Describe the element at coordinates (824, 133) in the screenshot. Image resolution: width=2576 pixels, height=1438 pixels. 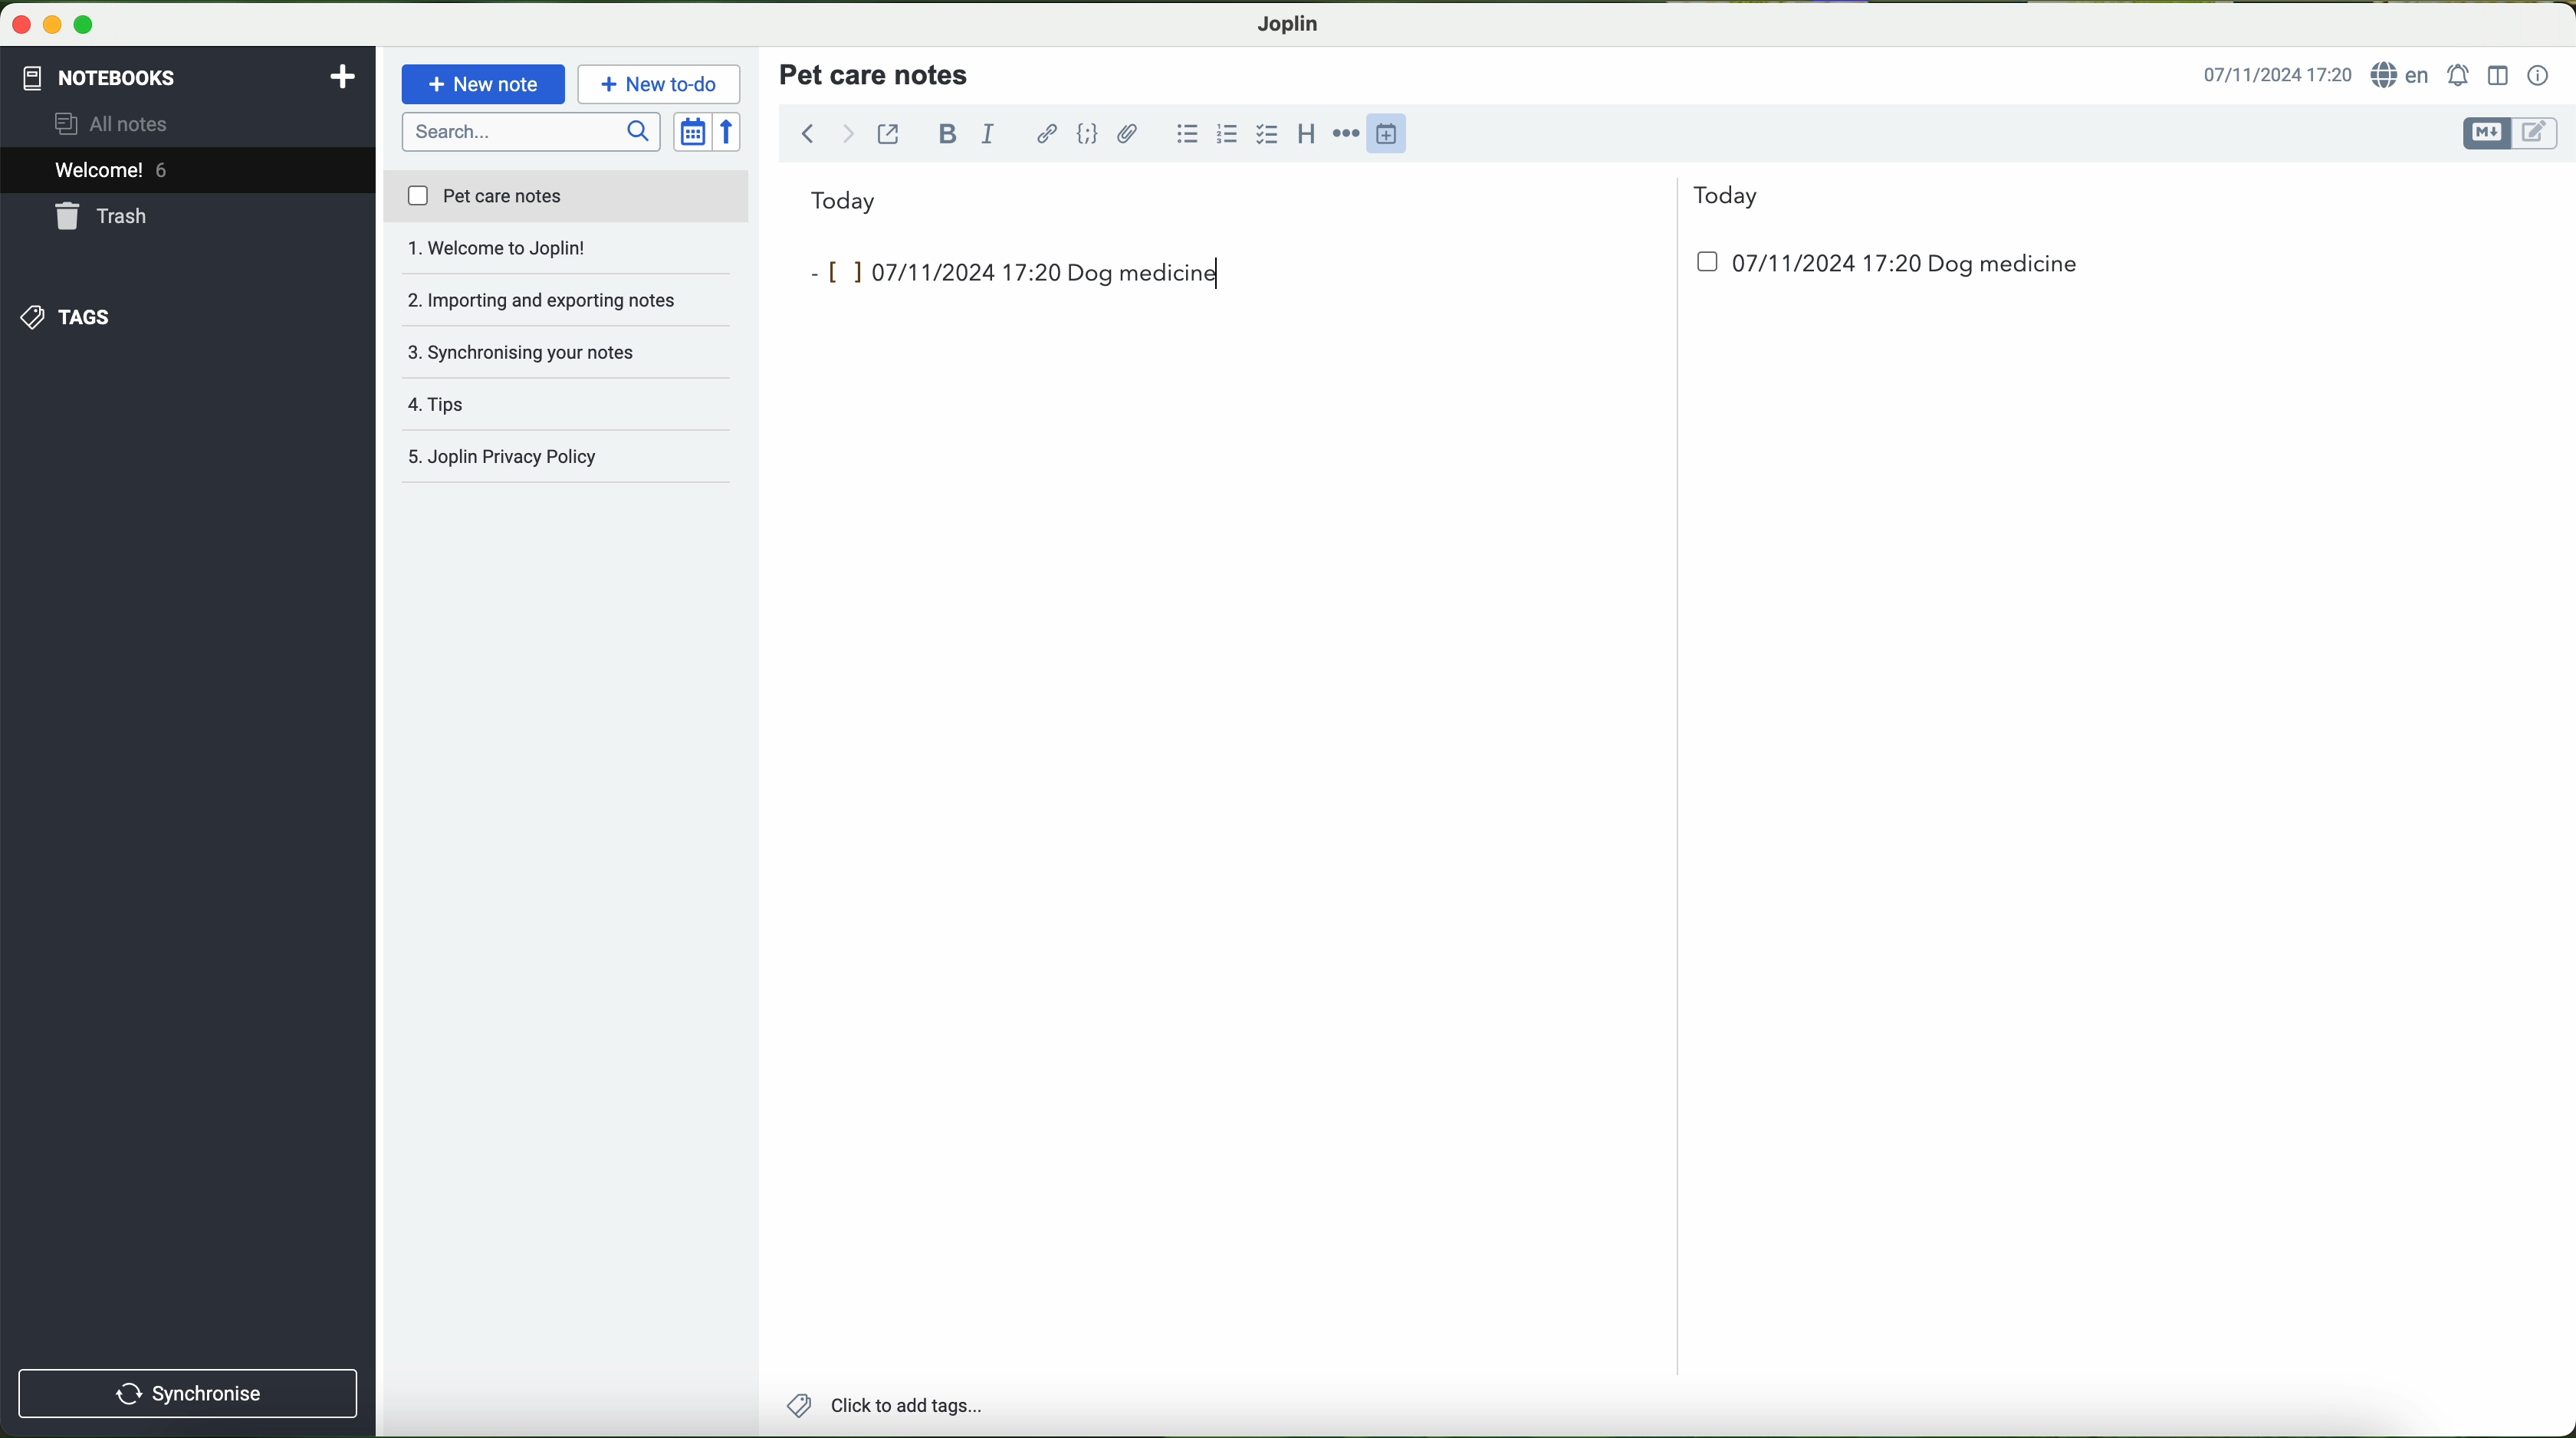
I see `navigation arrows` at that location.